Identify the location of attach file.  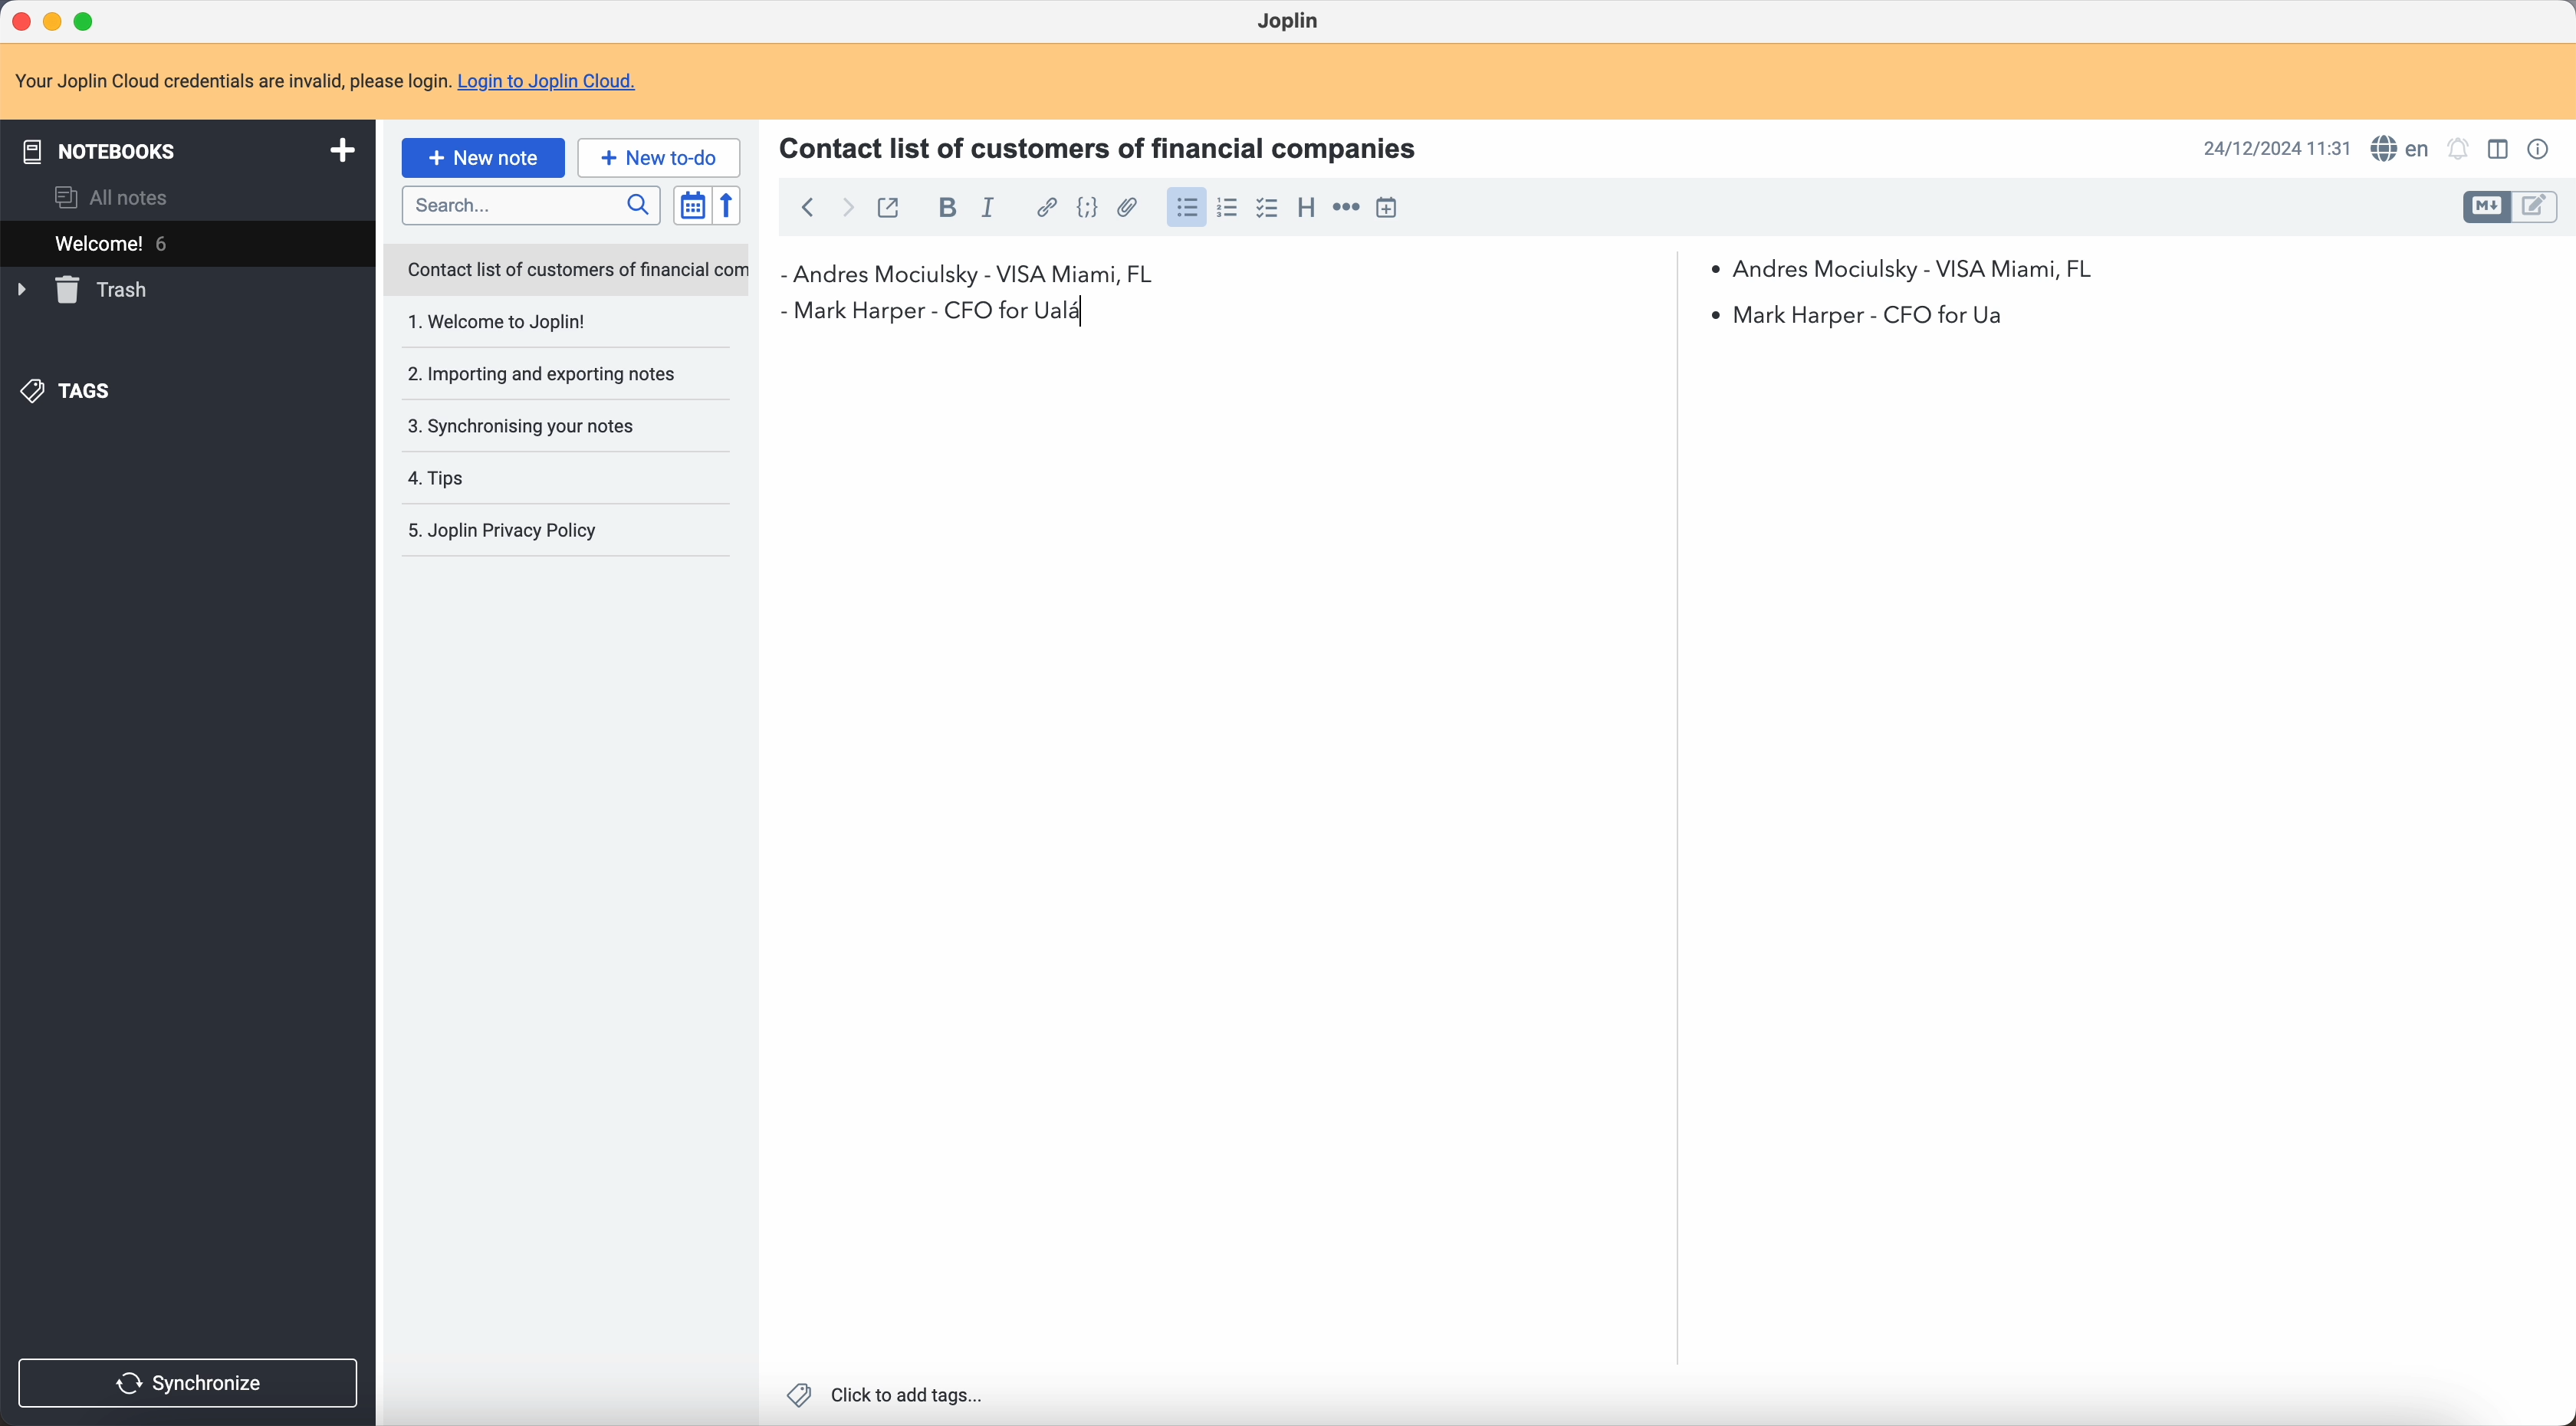
(1129, 207).